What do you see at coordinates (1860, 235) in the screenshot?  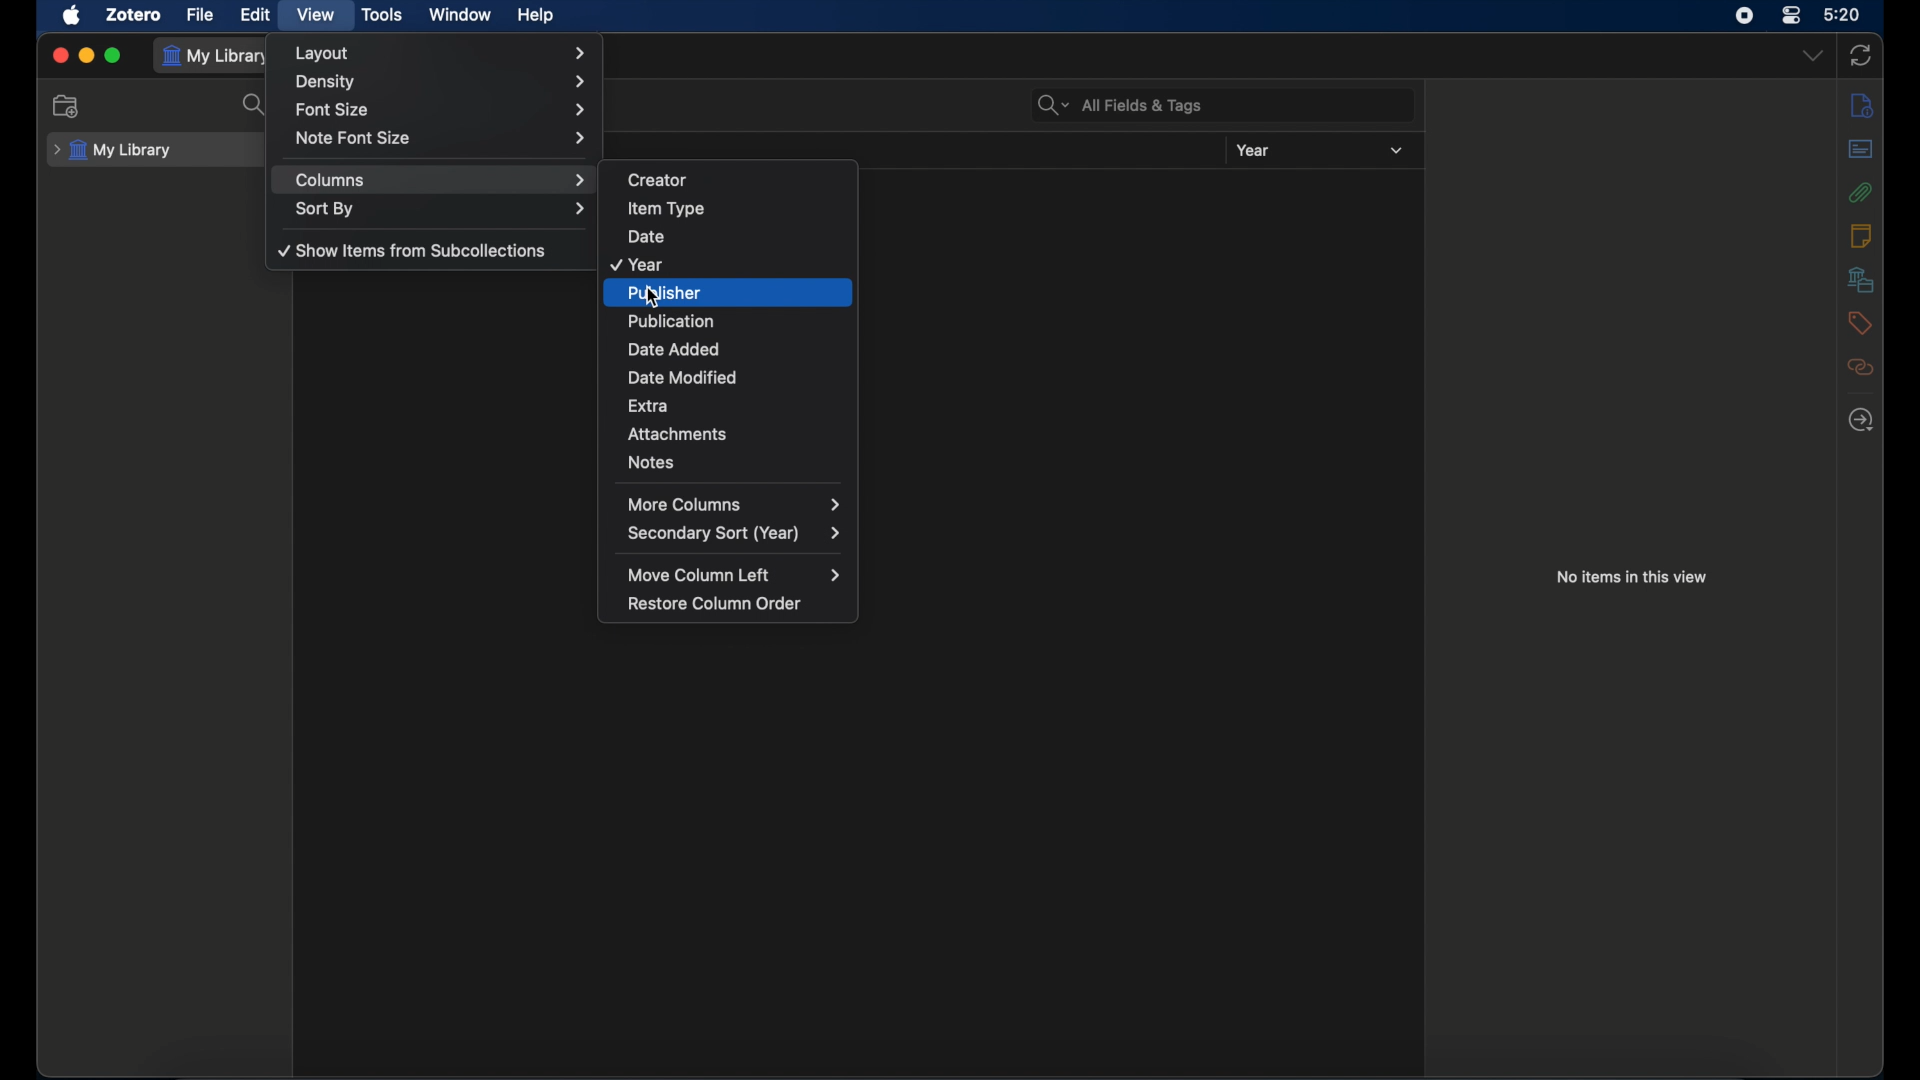 I see `notes` at bounding box center [1860, 235].